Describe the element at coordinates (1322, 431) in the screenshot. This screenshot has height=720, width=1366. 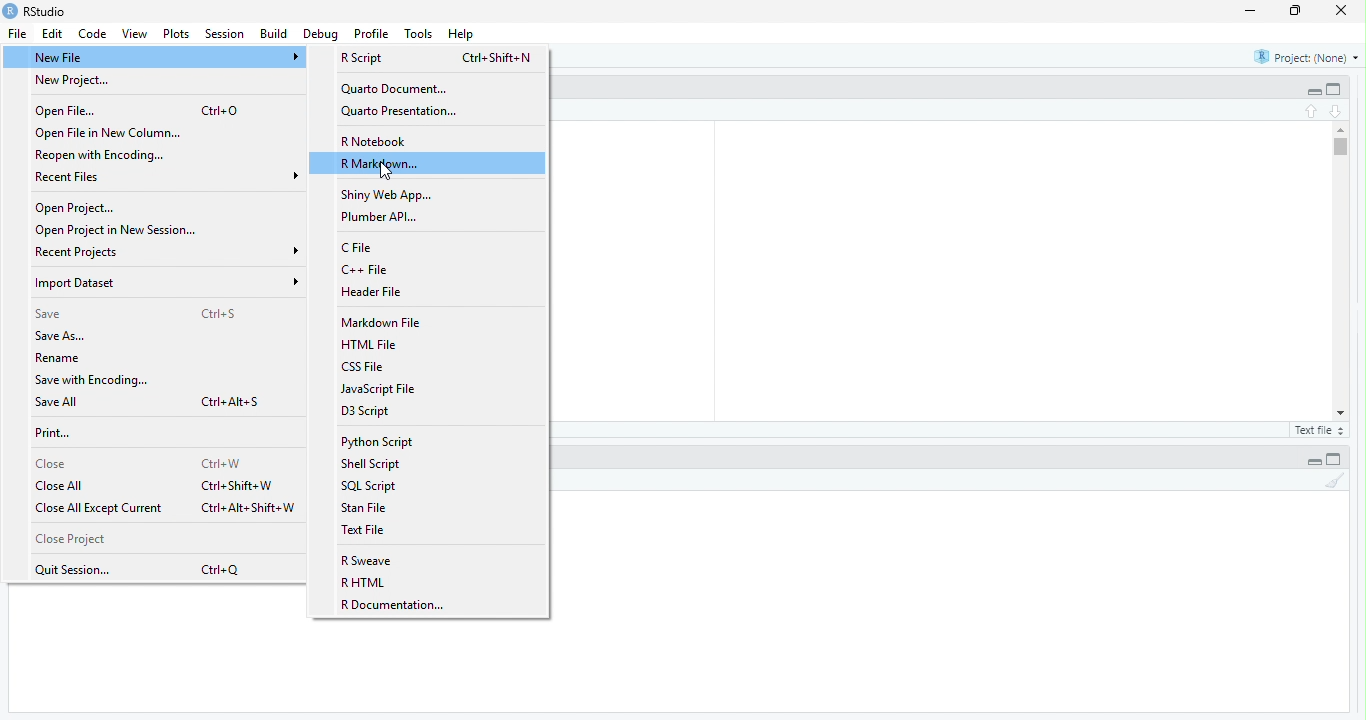
I see `Text file` at that location.